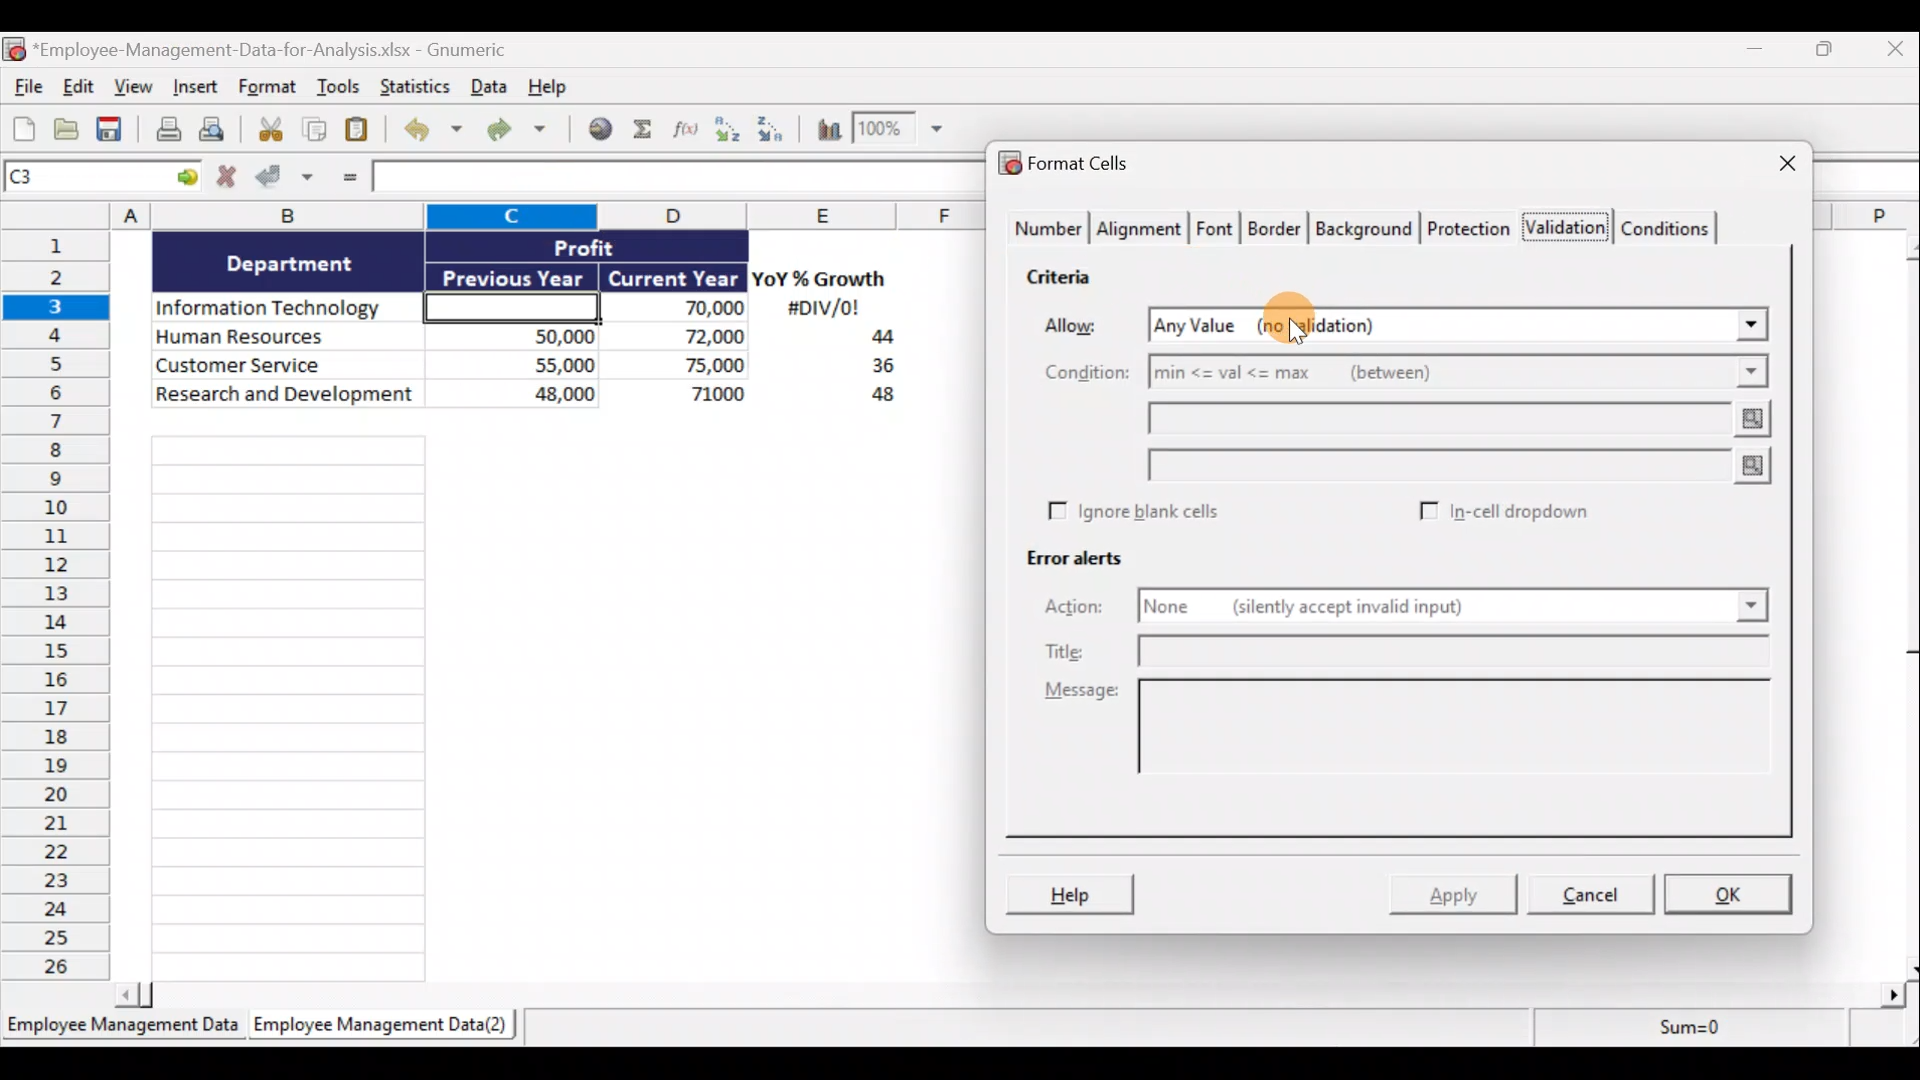  What do you see at coordinates (1891, 53) in the screenshot?
I see `Close` at bounding box center [1891, 53].